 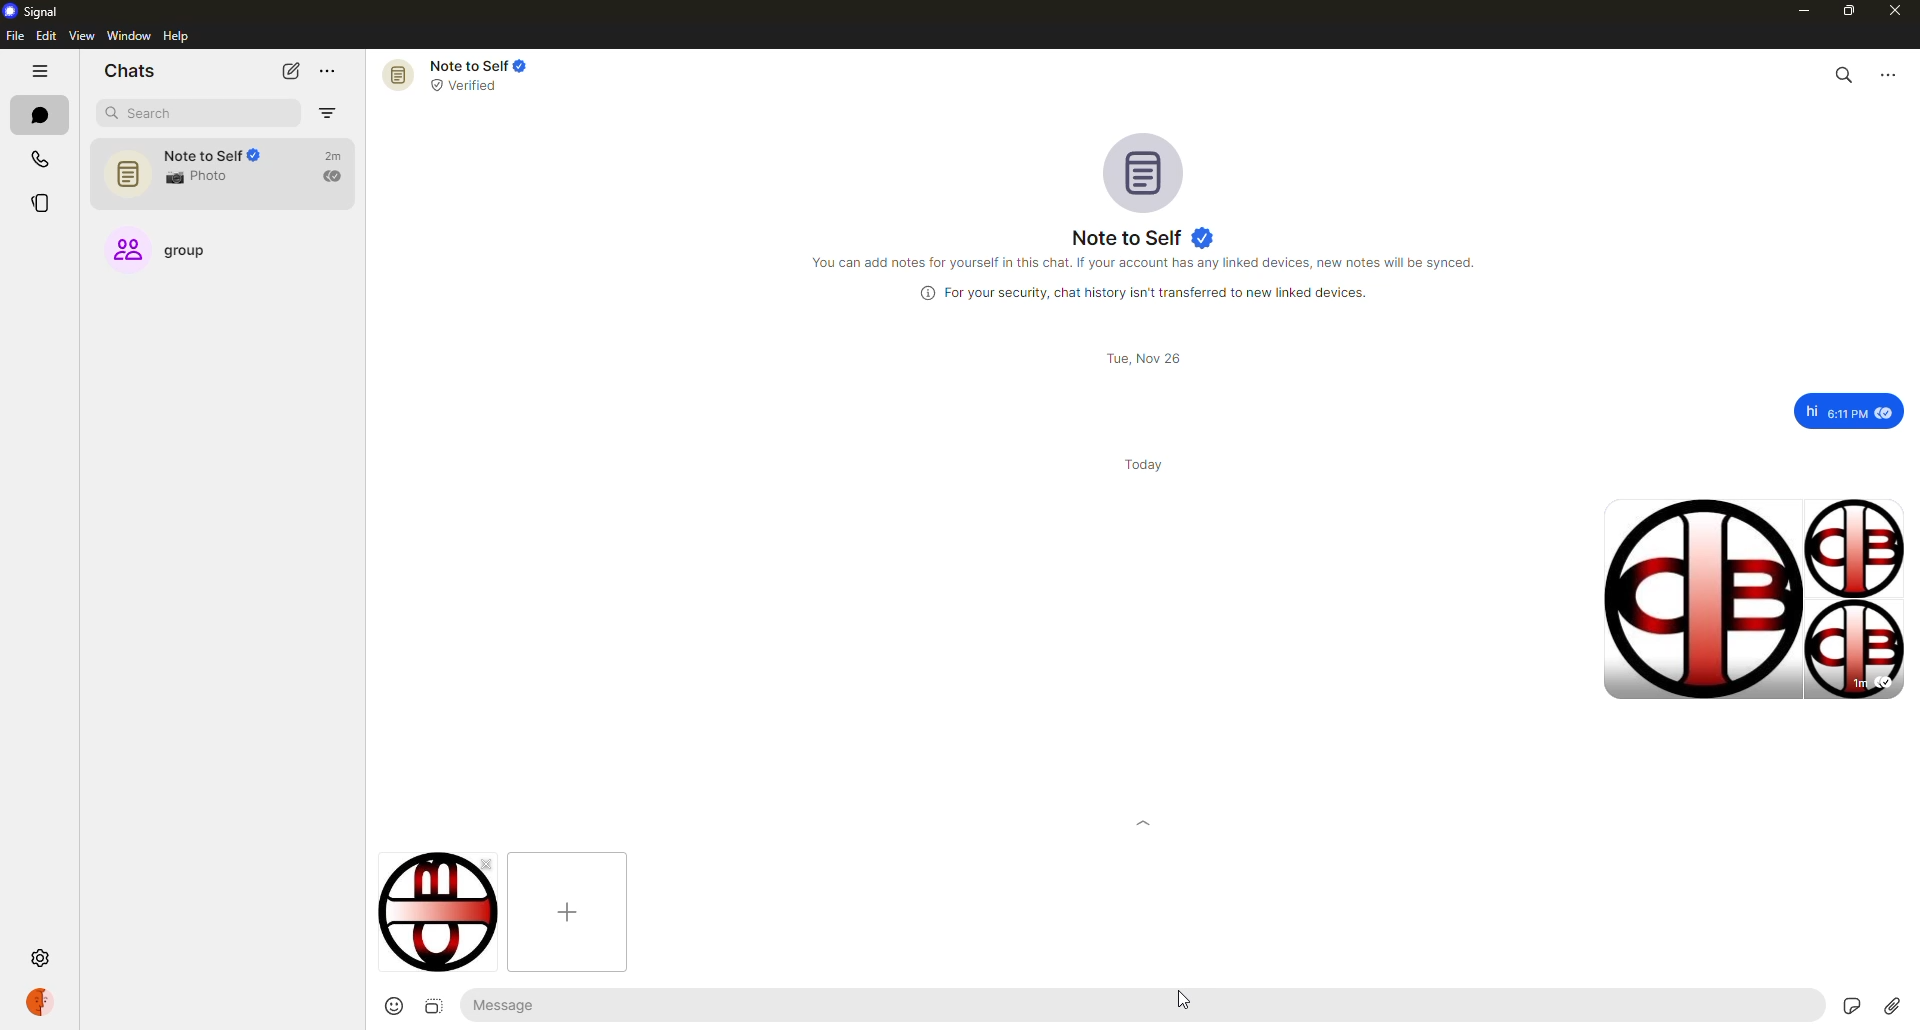 What do you see at coordinates (13, 37) in the screenshot?
I see `file` at bounding box center [13, 37].